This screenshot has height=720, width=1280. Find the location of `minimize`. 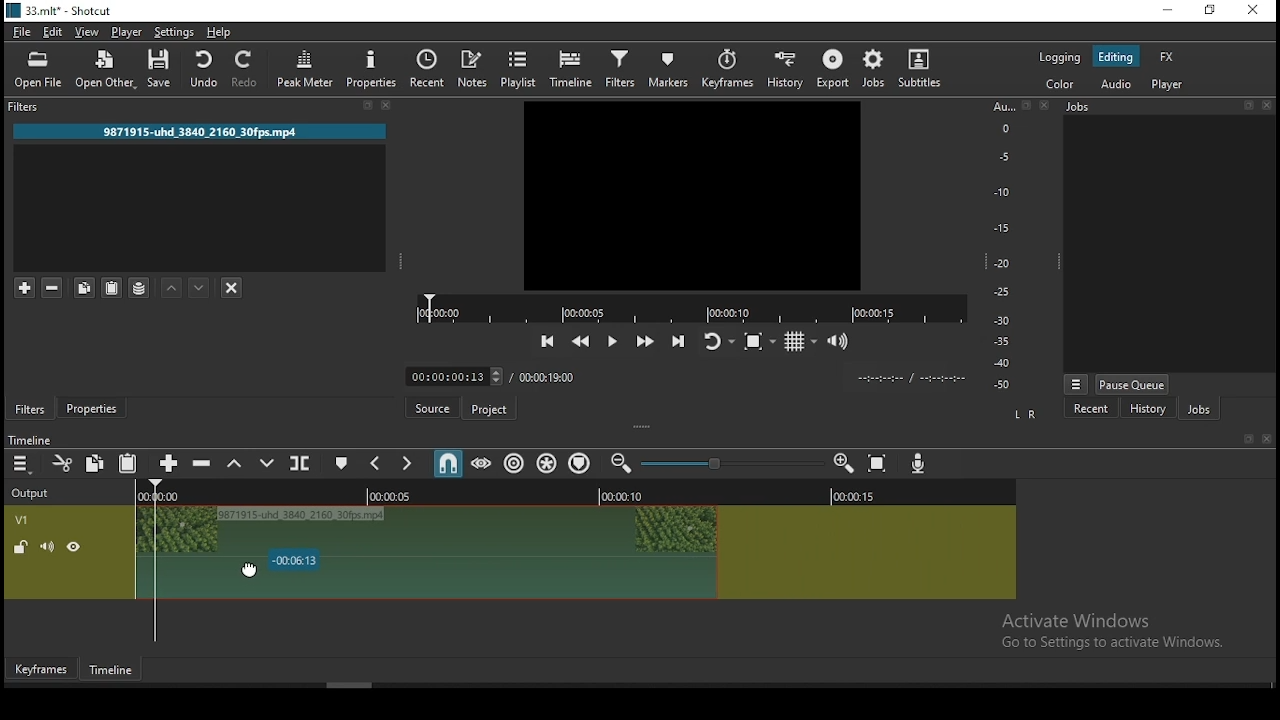

minimize is located at coordinates (1167, 11).